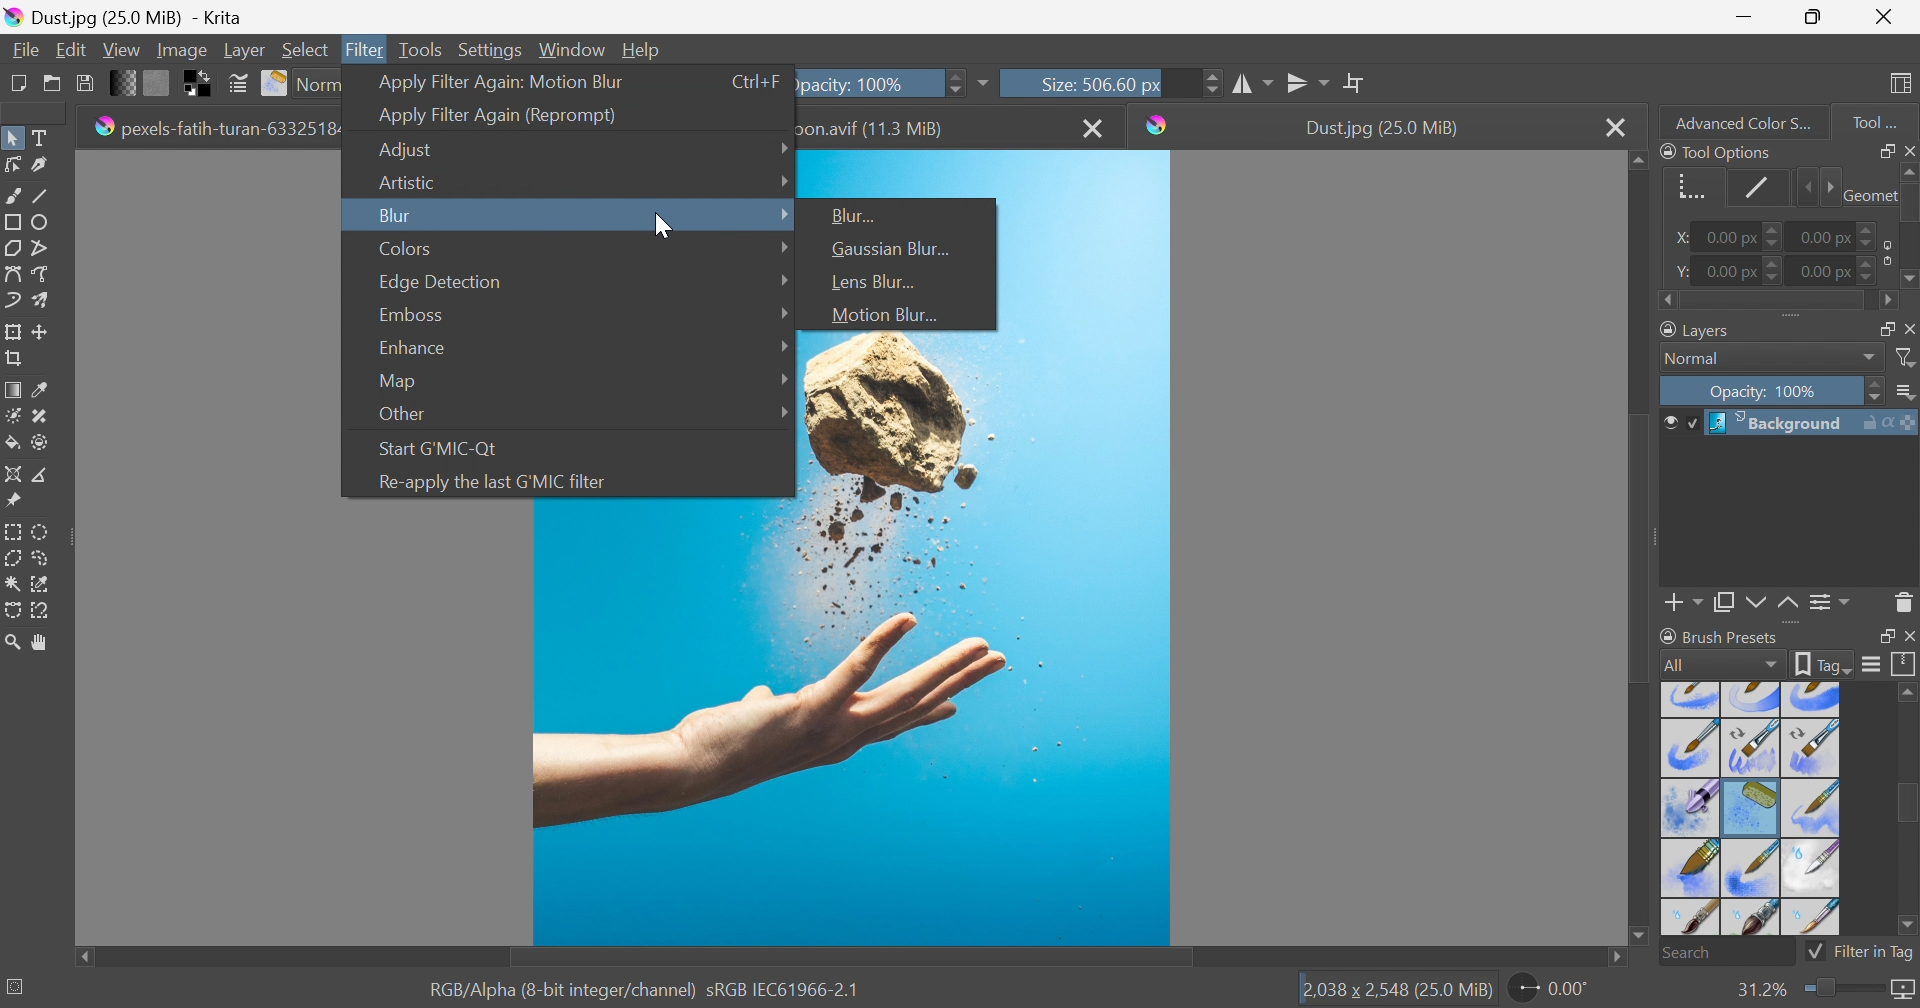 Image resolution: width=1920 pixels, height=1008 pixels. Describe the element at coordinates (1908, 328) in the screenshot. I see `Float Docker` at that location.